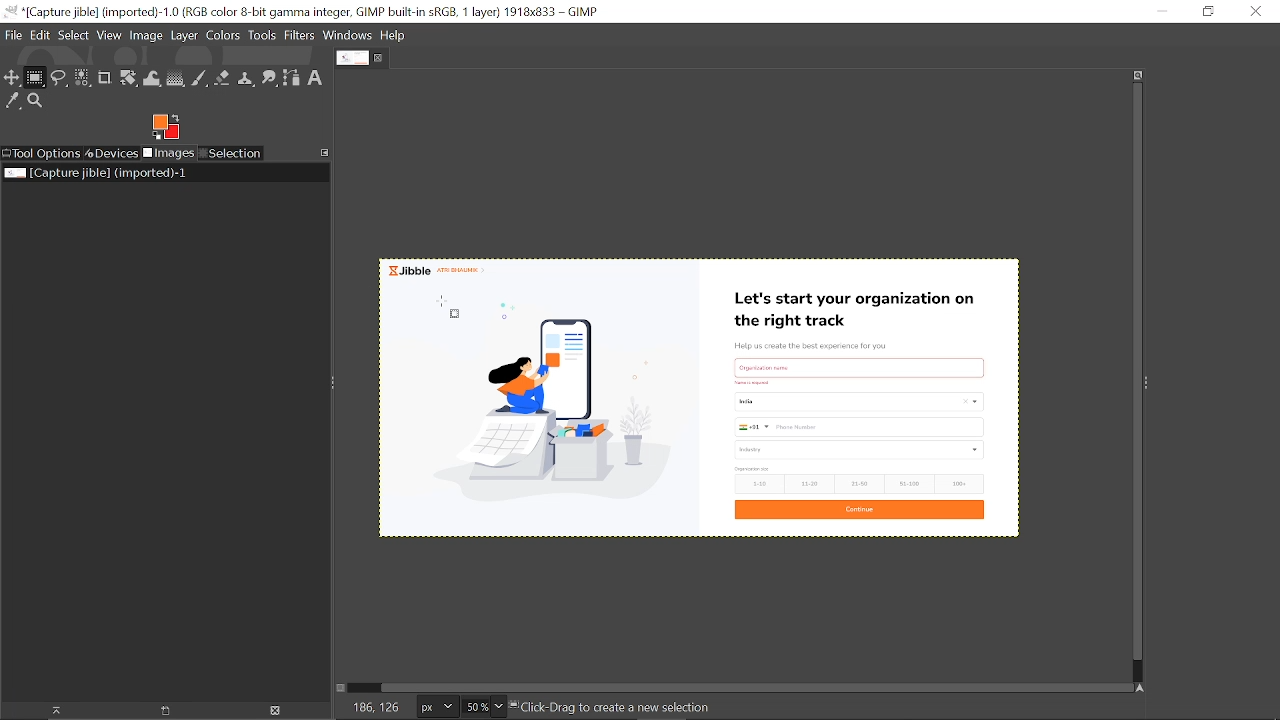 The height and width of the screenshot is (720, 1280). What do you see at coordinates (394, 36) in the screenshot?
I see `Help` at bounding box center [394, 36].